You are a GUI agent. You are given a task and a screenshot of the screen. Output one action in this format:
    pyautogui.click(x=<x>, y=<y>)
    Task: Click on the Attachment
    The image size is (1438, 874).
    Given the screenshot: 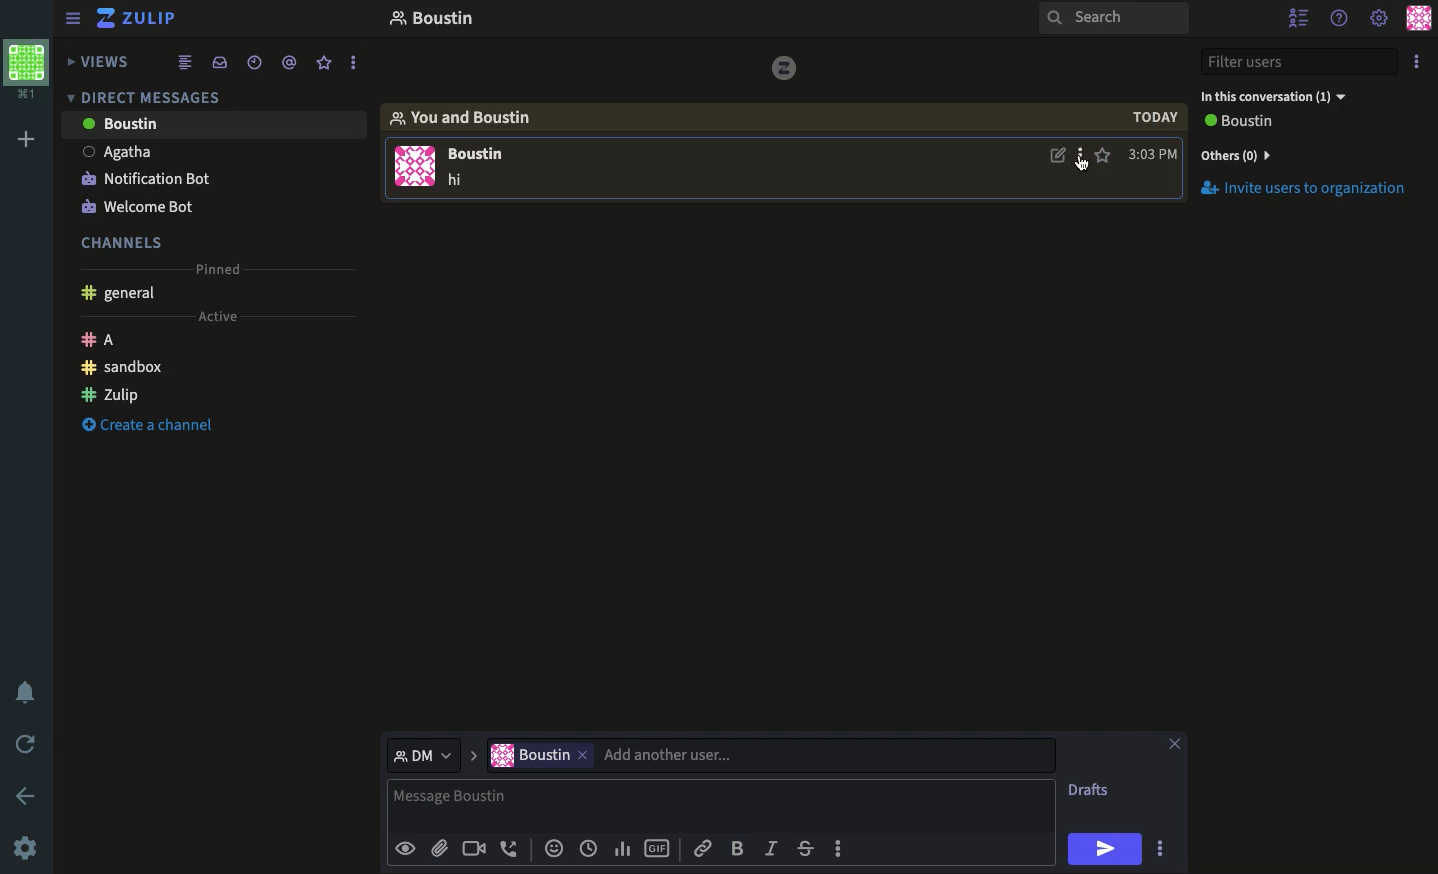 What is the action you would take?
    pyautogui.click(x=439, y=849)
    